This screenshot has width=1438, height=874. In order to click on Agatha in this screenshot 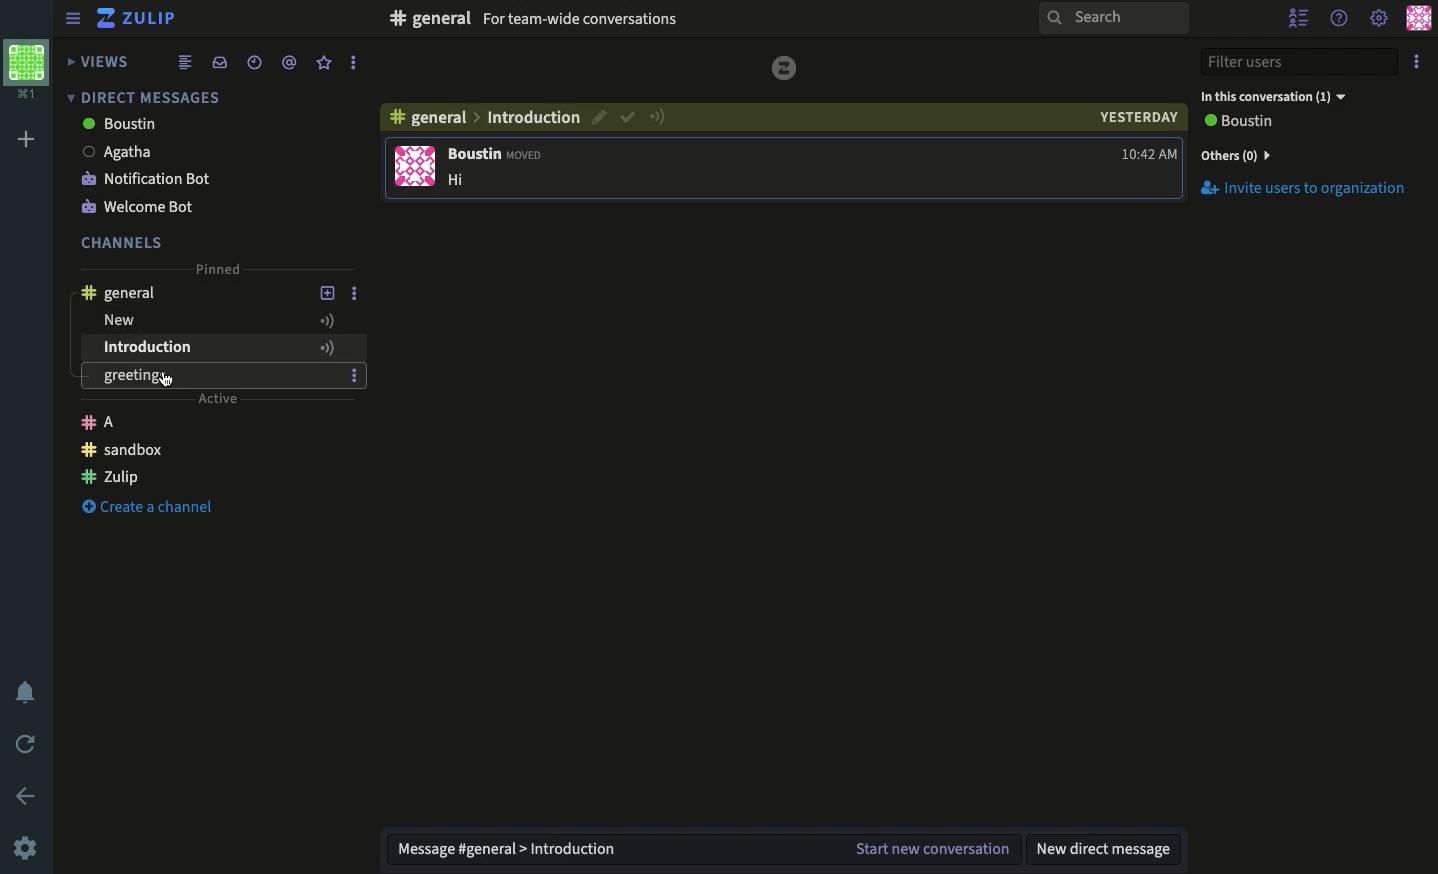, I will do `click(190, 151)`.